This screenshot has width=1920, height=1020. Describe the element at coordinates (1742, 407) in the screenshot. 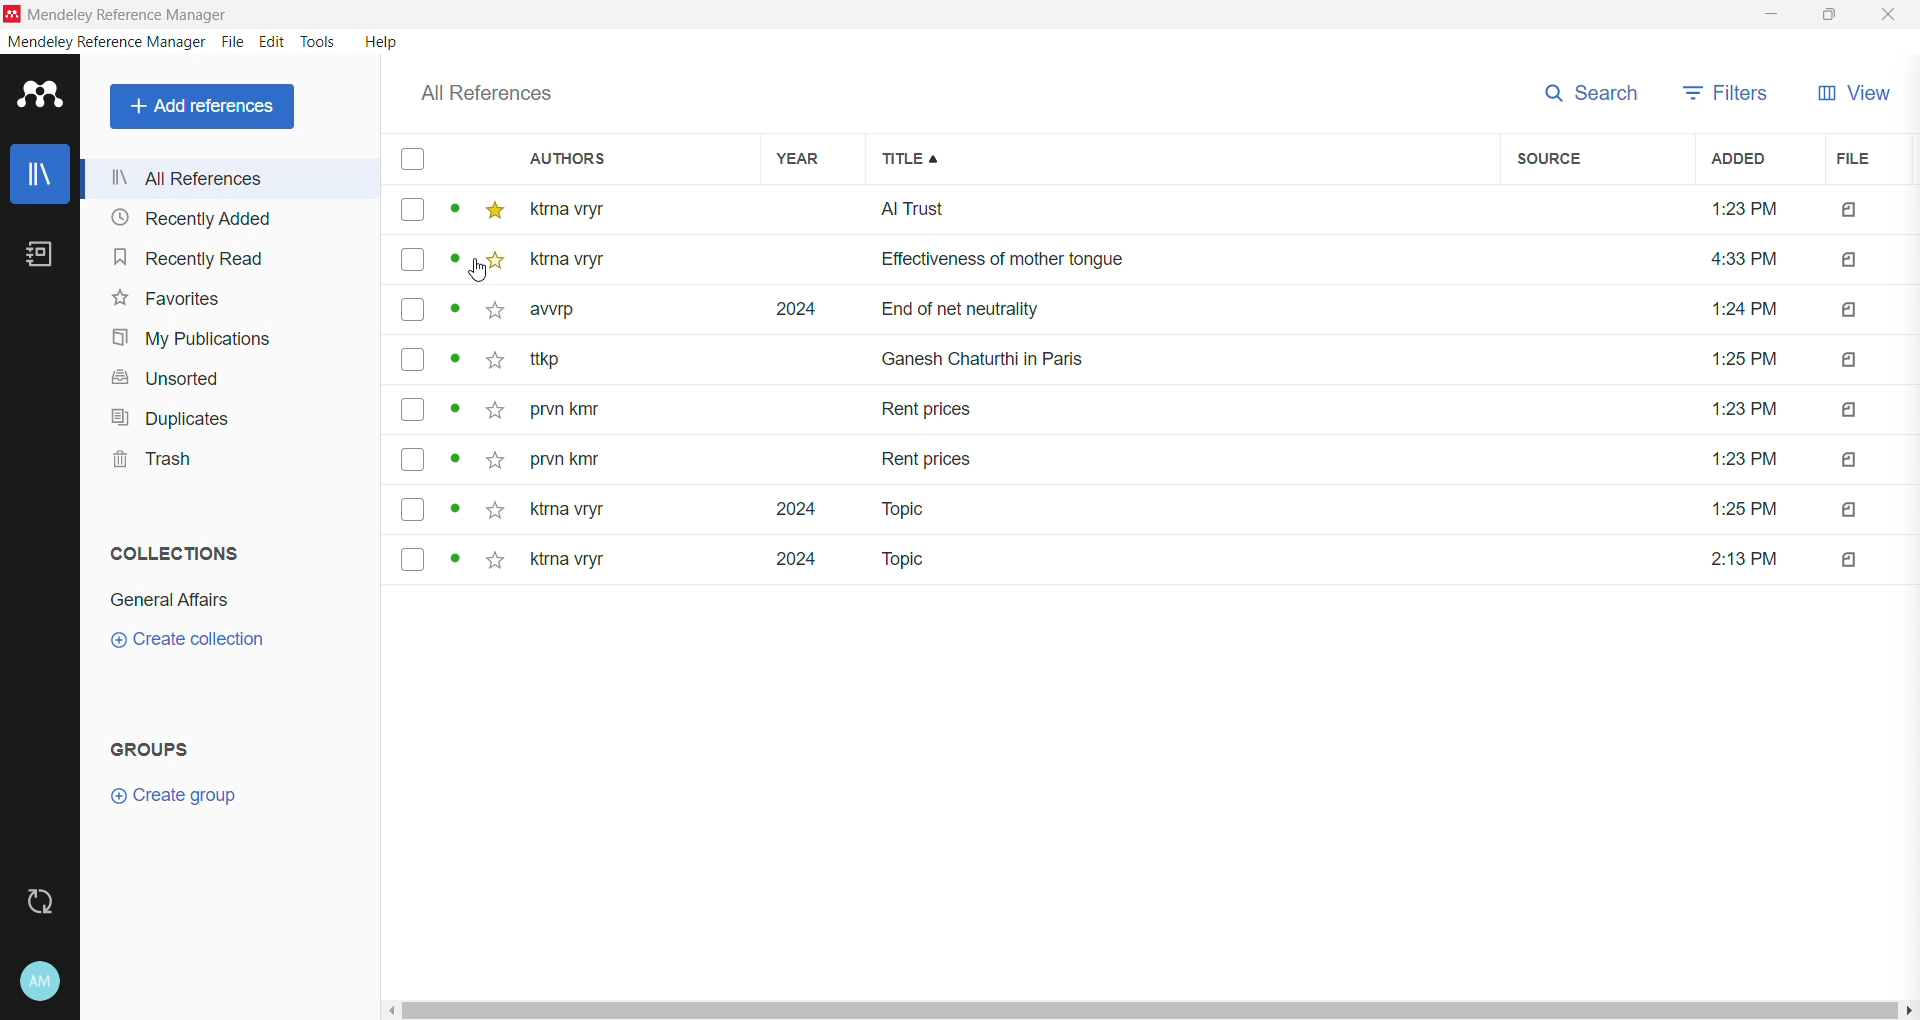

I see `` at that location.